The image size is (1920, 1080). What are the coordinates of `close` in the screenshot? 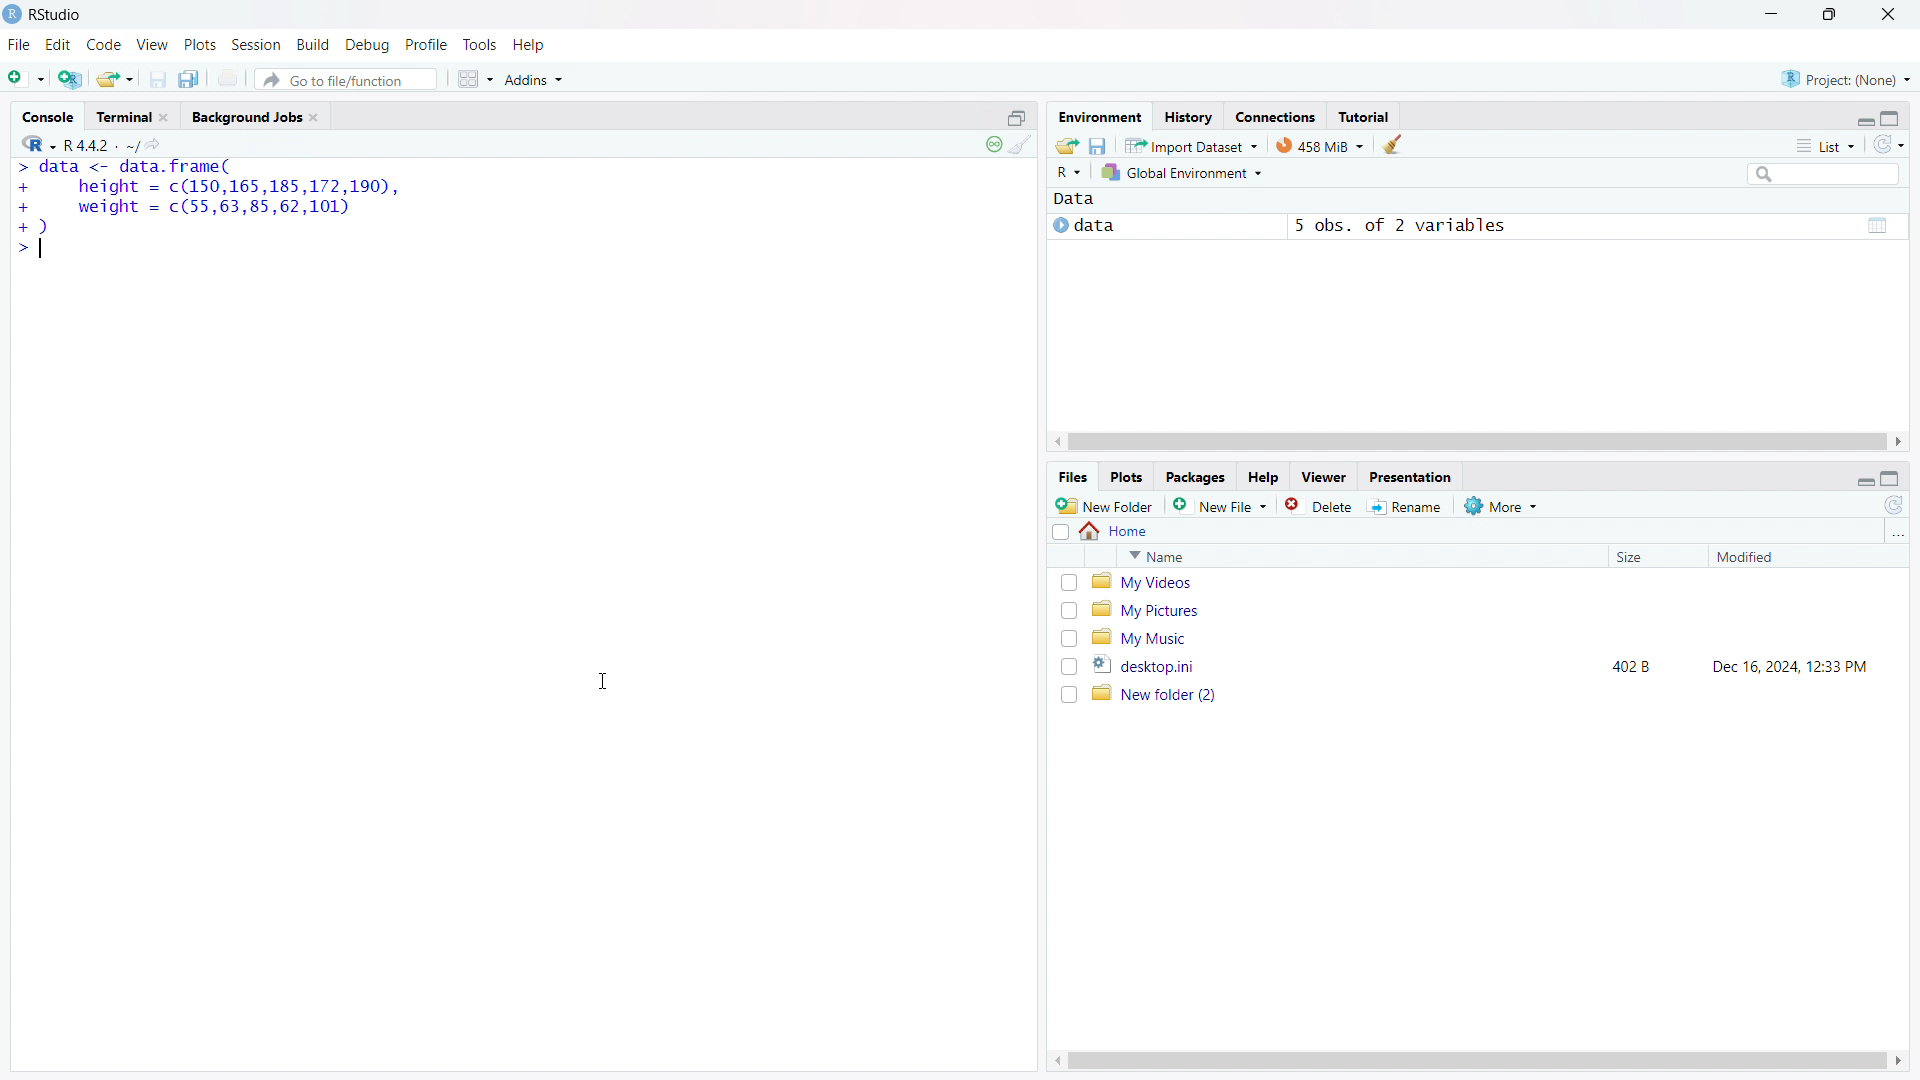 It's located at (163, 117).